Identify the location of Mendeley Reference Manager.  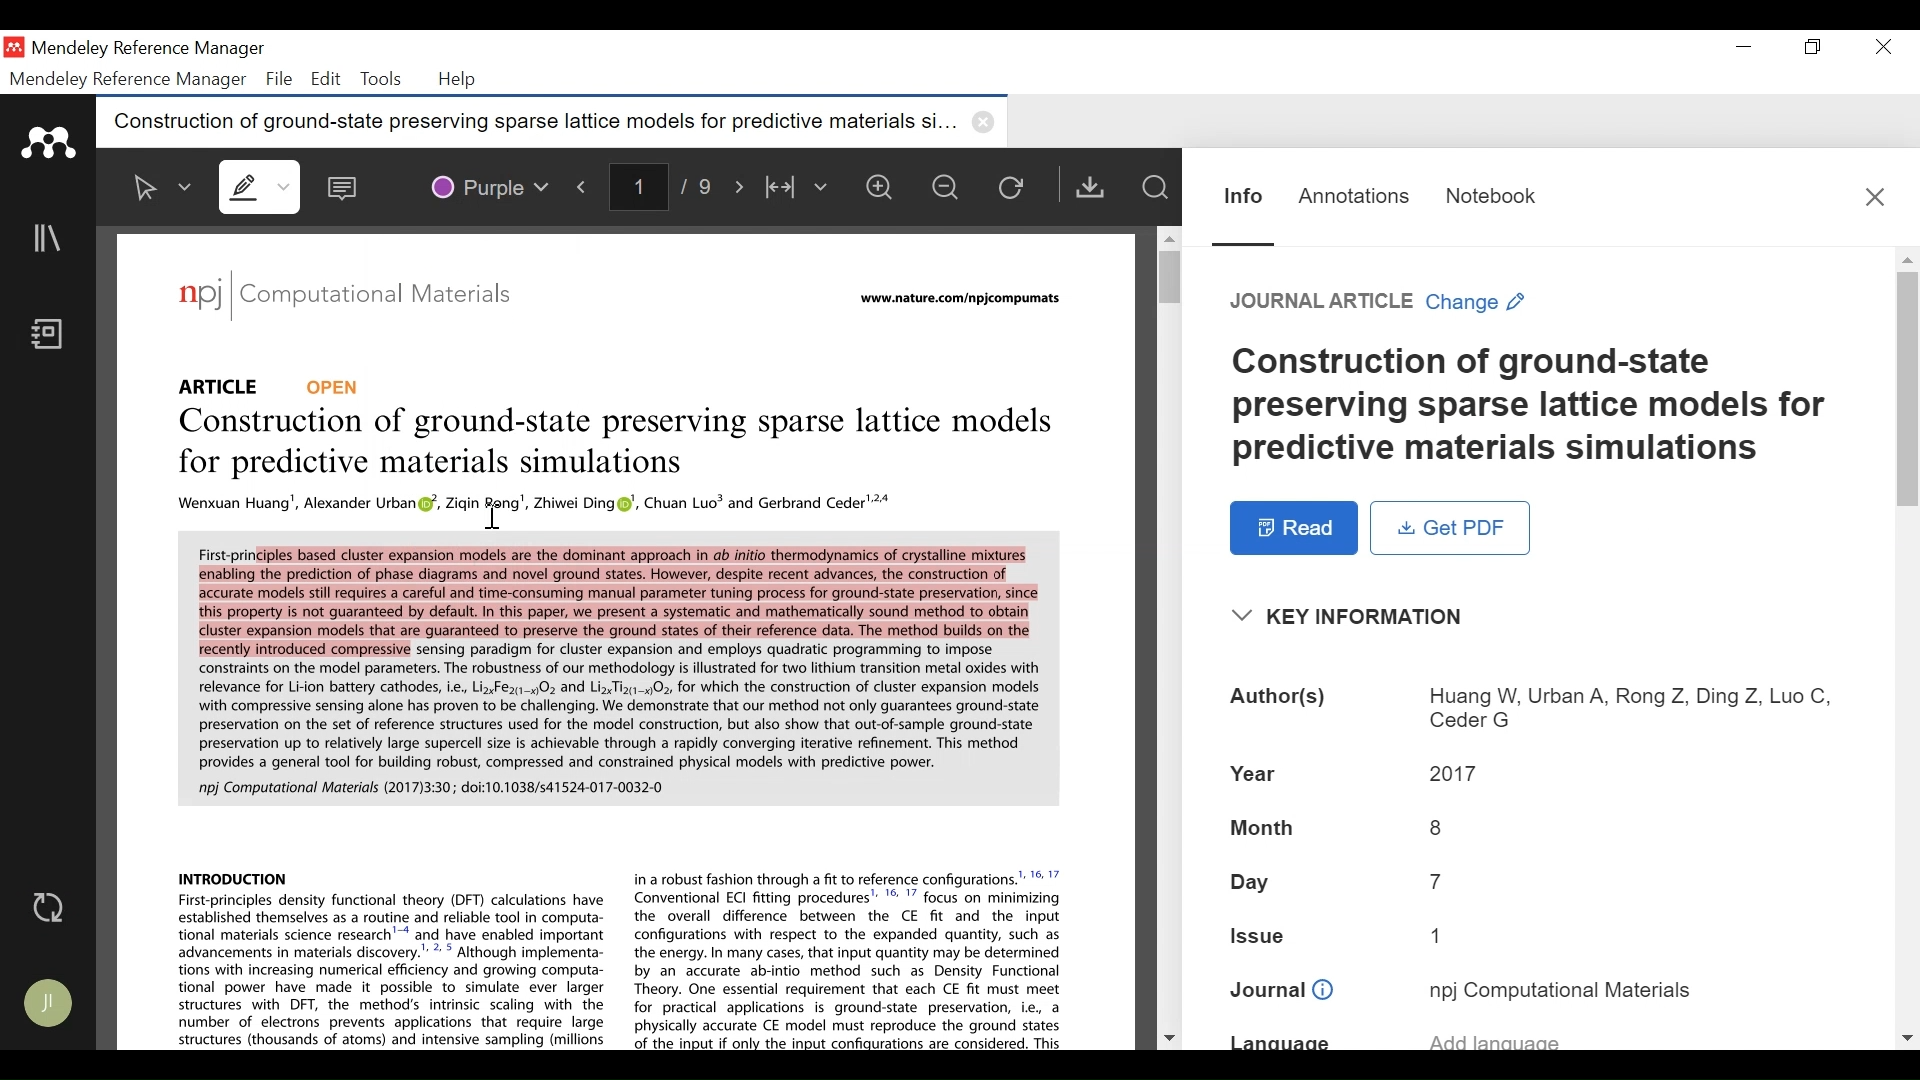
(153, 50).